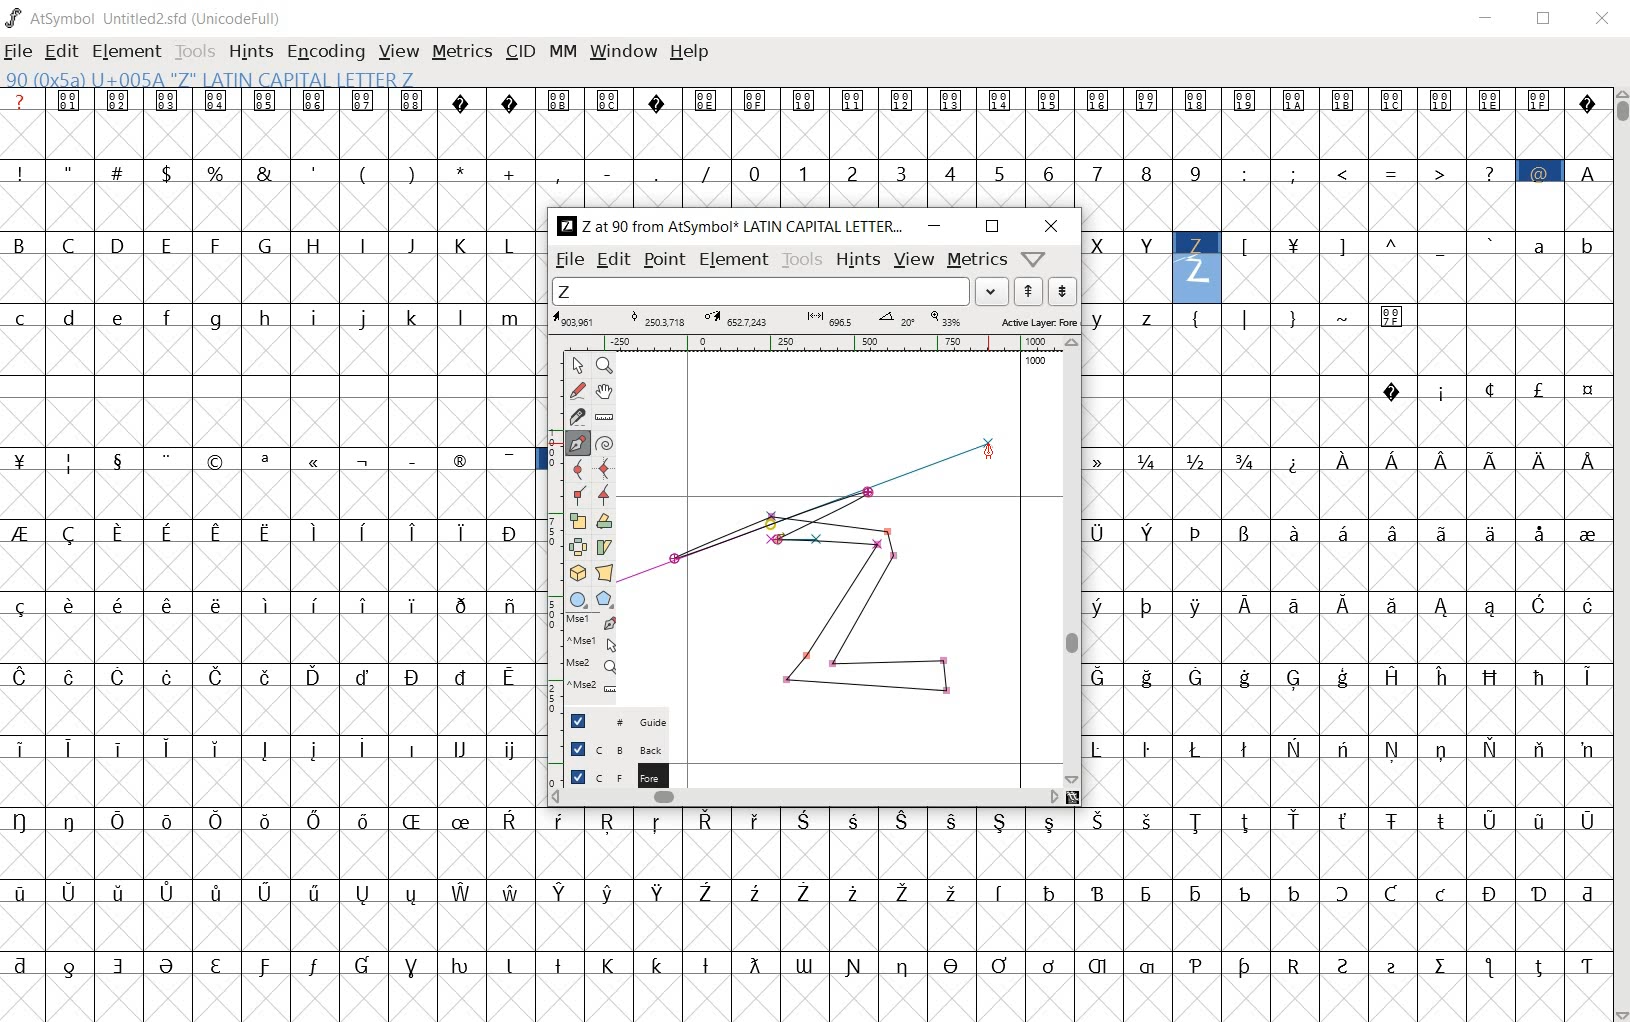 The width and height of the screenshot is (1630, 1022). What do you see at coordinates (783, 291) in the screenshot?
I see `load word list` at bounding box center [783, 291].